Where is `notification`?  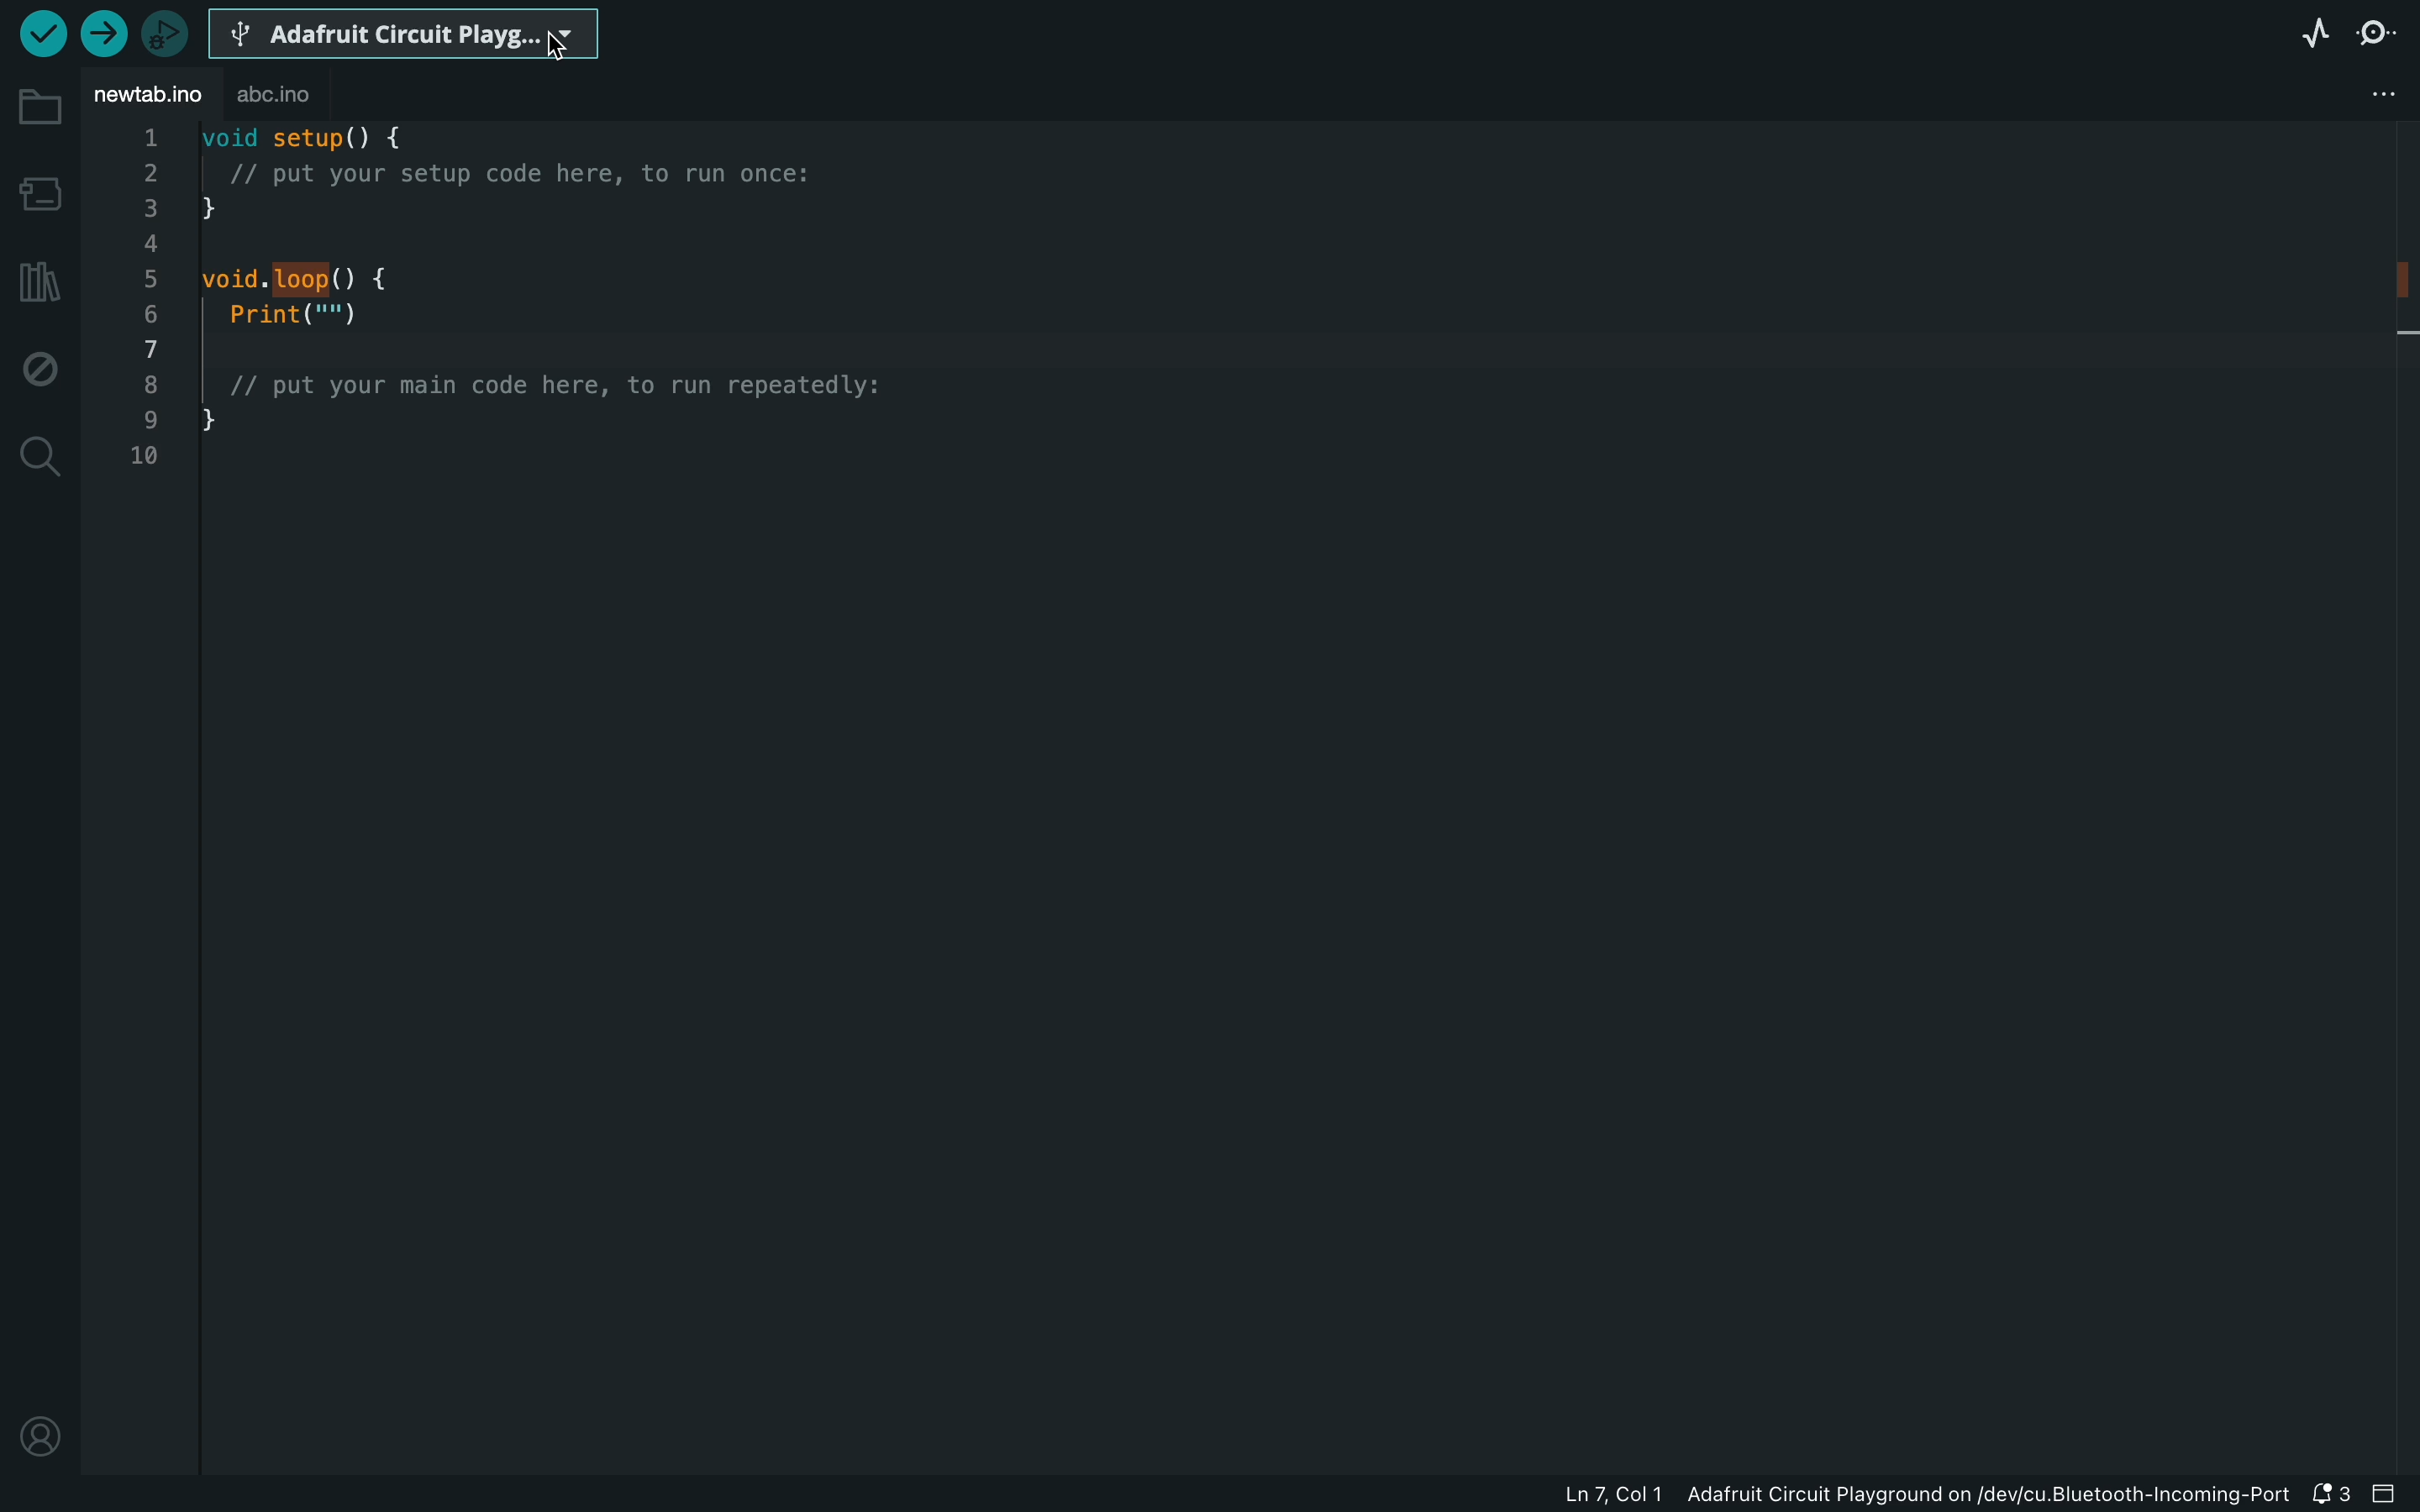
notification is located at coordinates (2333, 1496).